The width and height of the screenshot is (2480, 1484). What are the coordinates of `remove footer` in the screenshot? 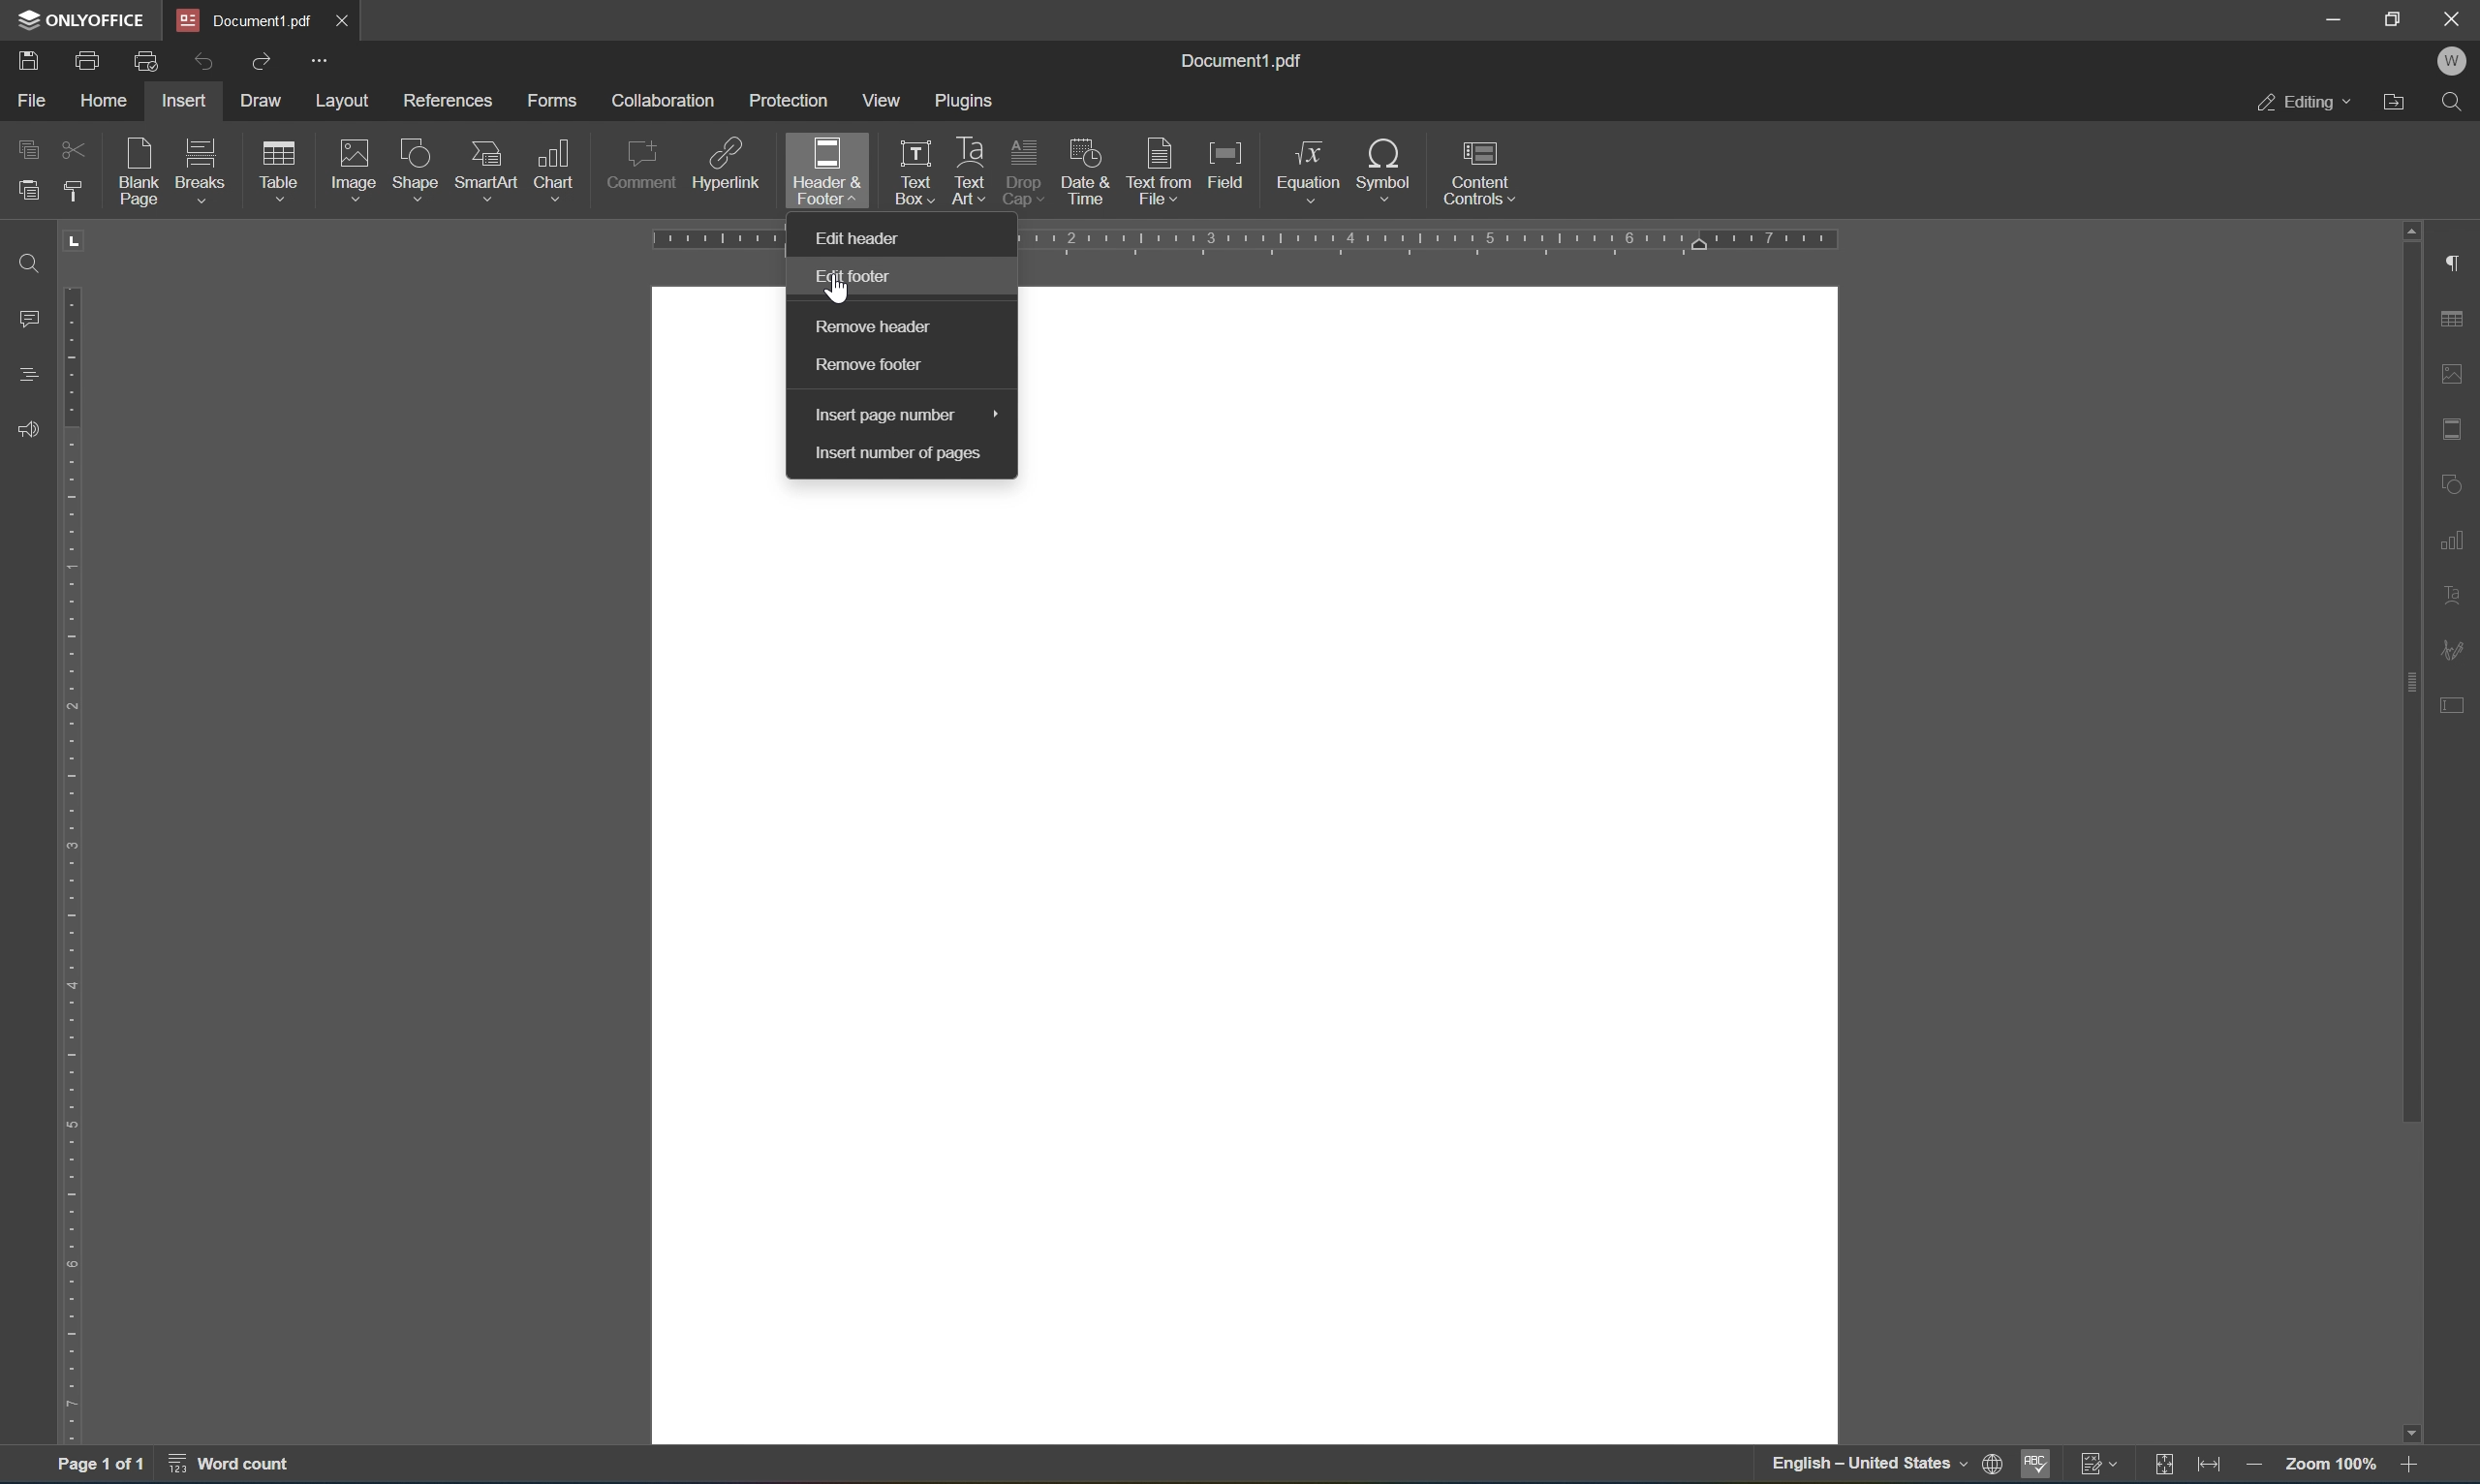 It's located at (885, 366).